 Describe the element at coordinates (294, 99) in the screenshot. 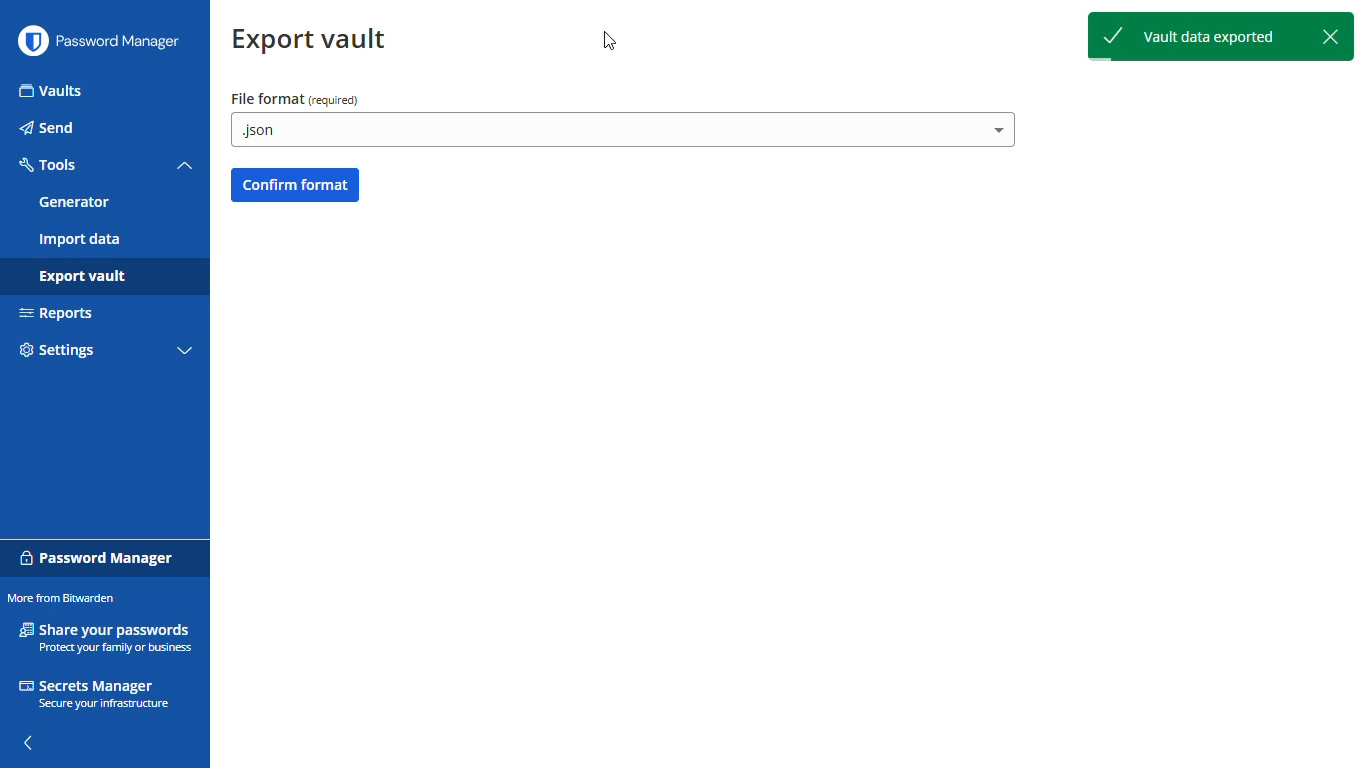

I see `file format (required)` at that location.